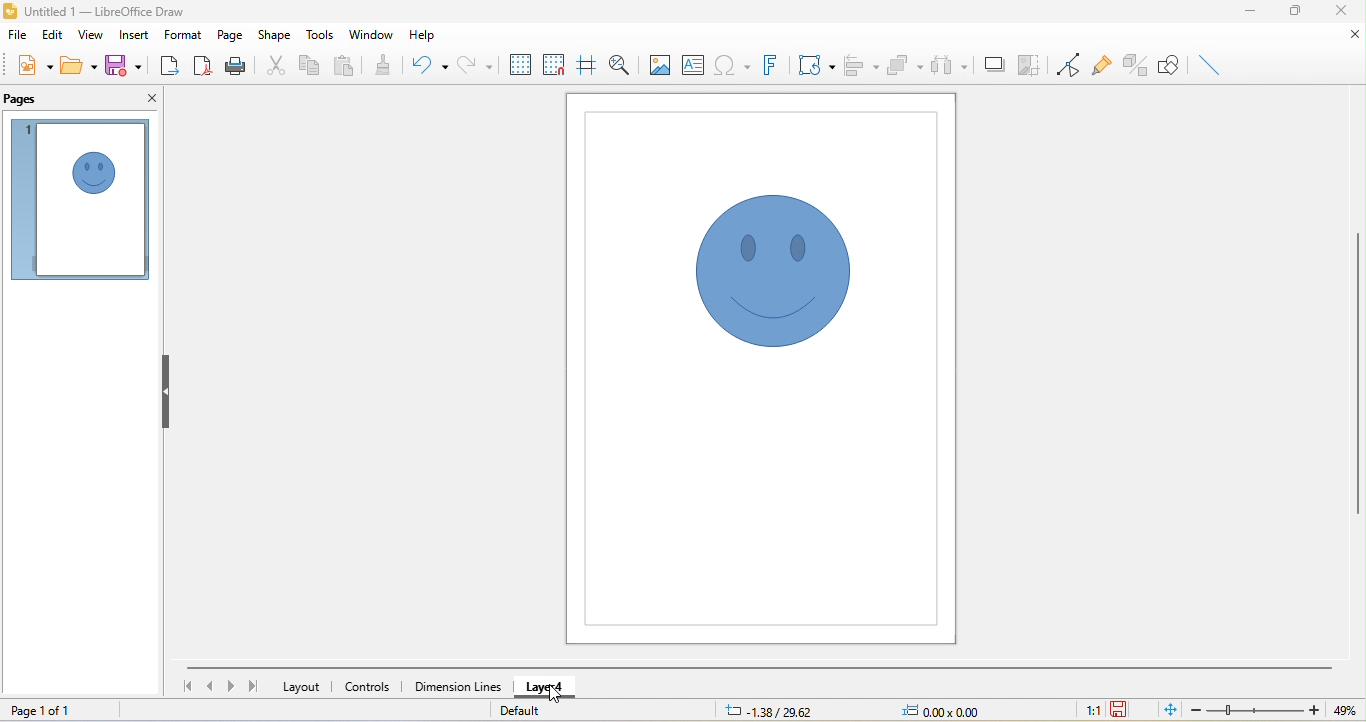 Image resolution: width=1366 pixels, height=722 pixels. What do you see at coordinates (622, 64) in the screenshot?
I see `zoom and pan` at bounding box center [622, 64].